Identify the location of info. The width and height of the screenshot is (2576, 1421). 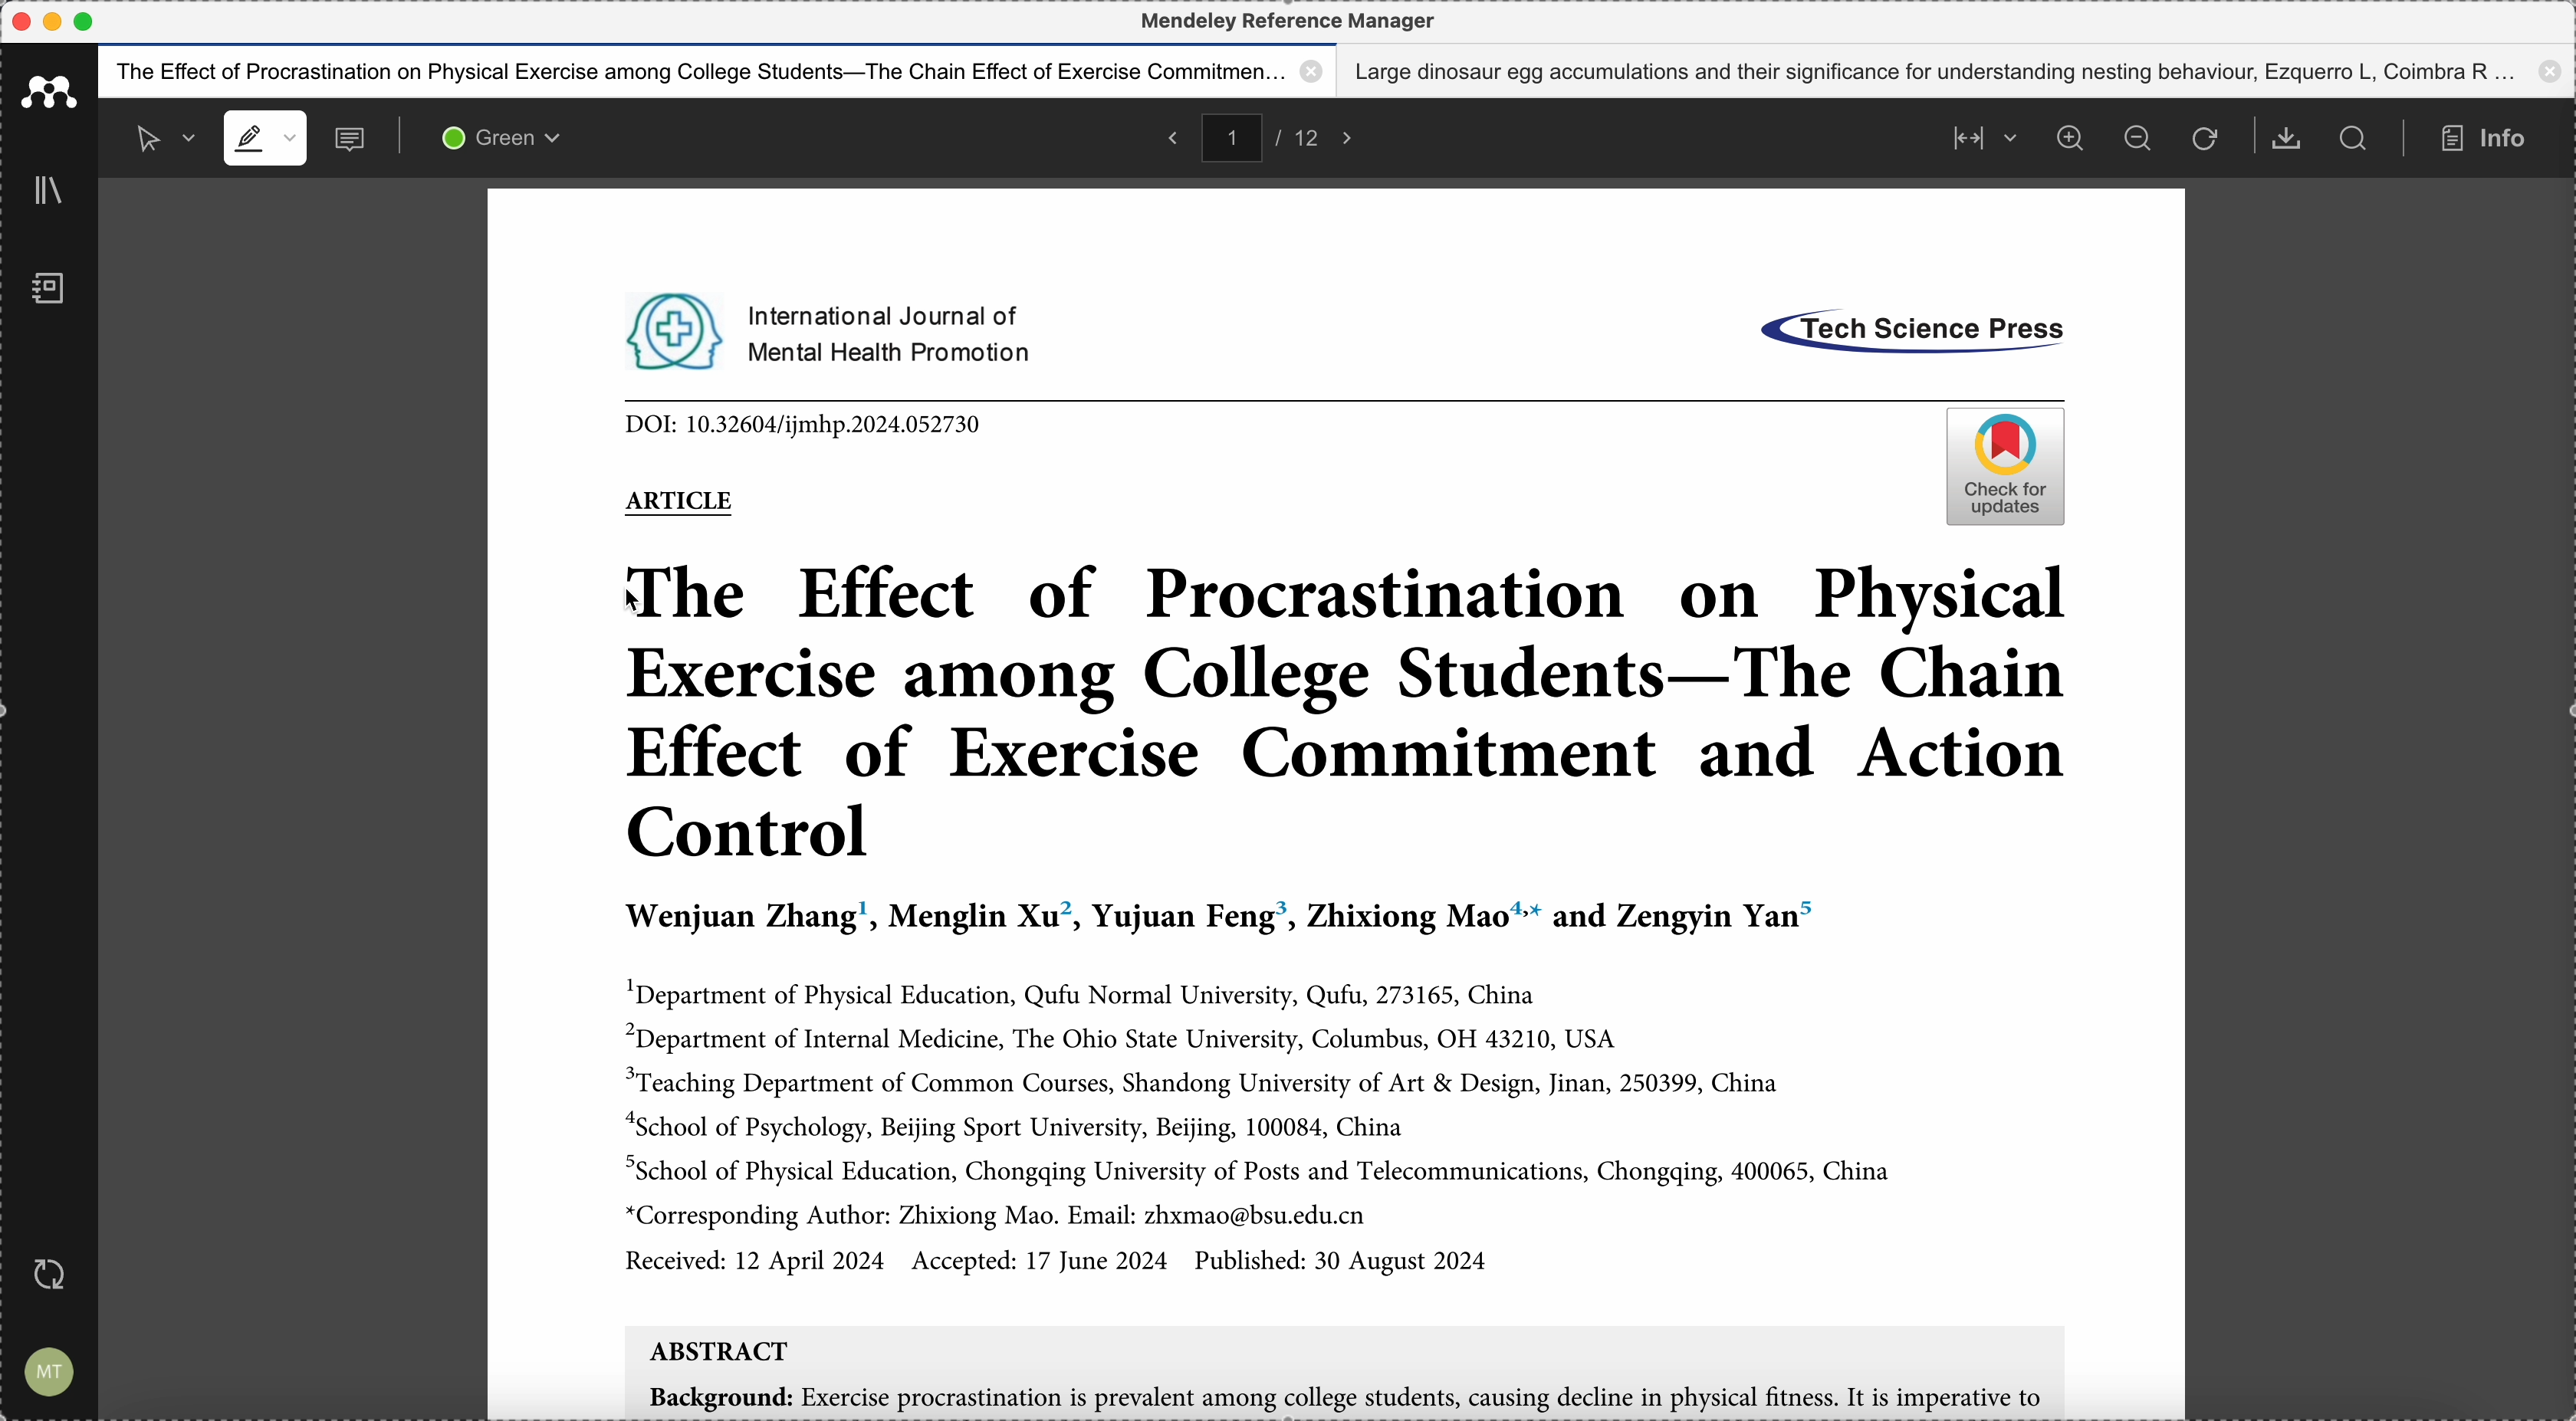
(2491, 139).